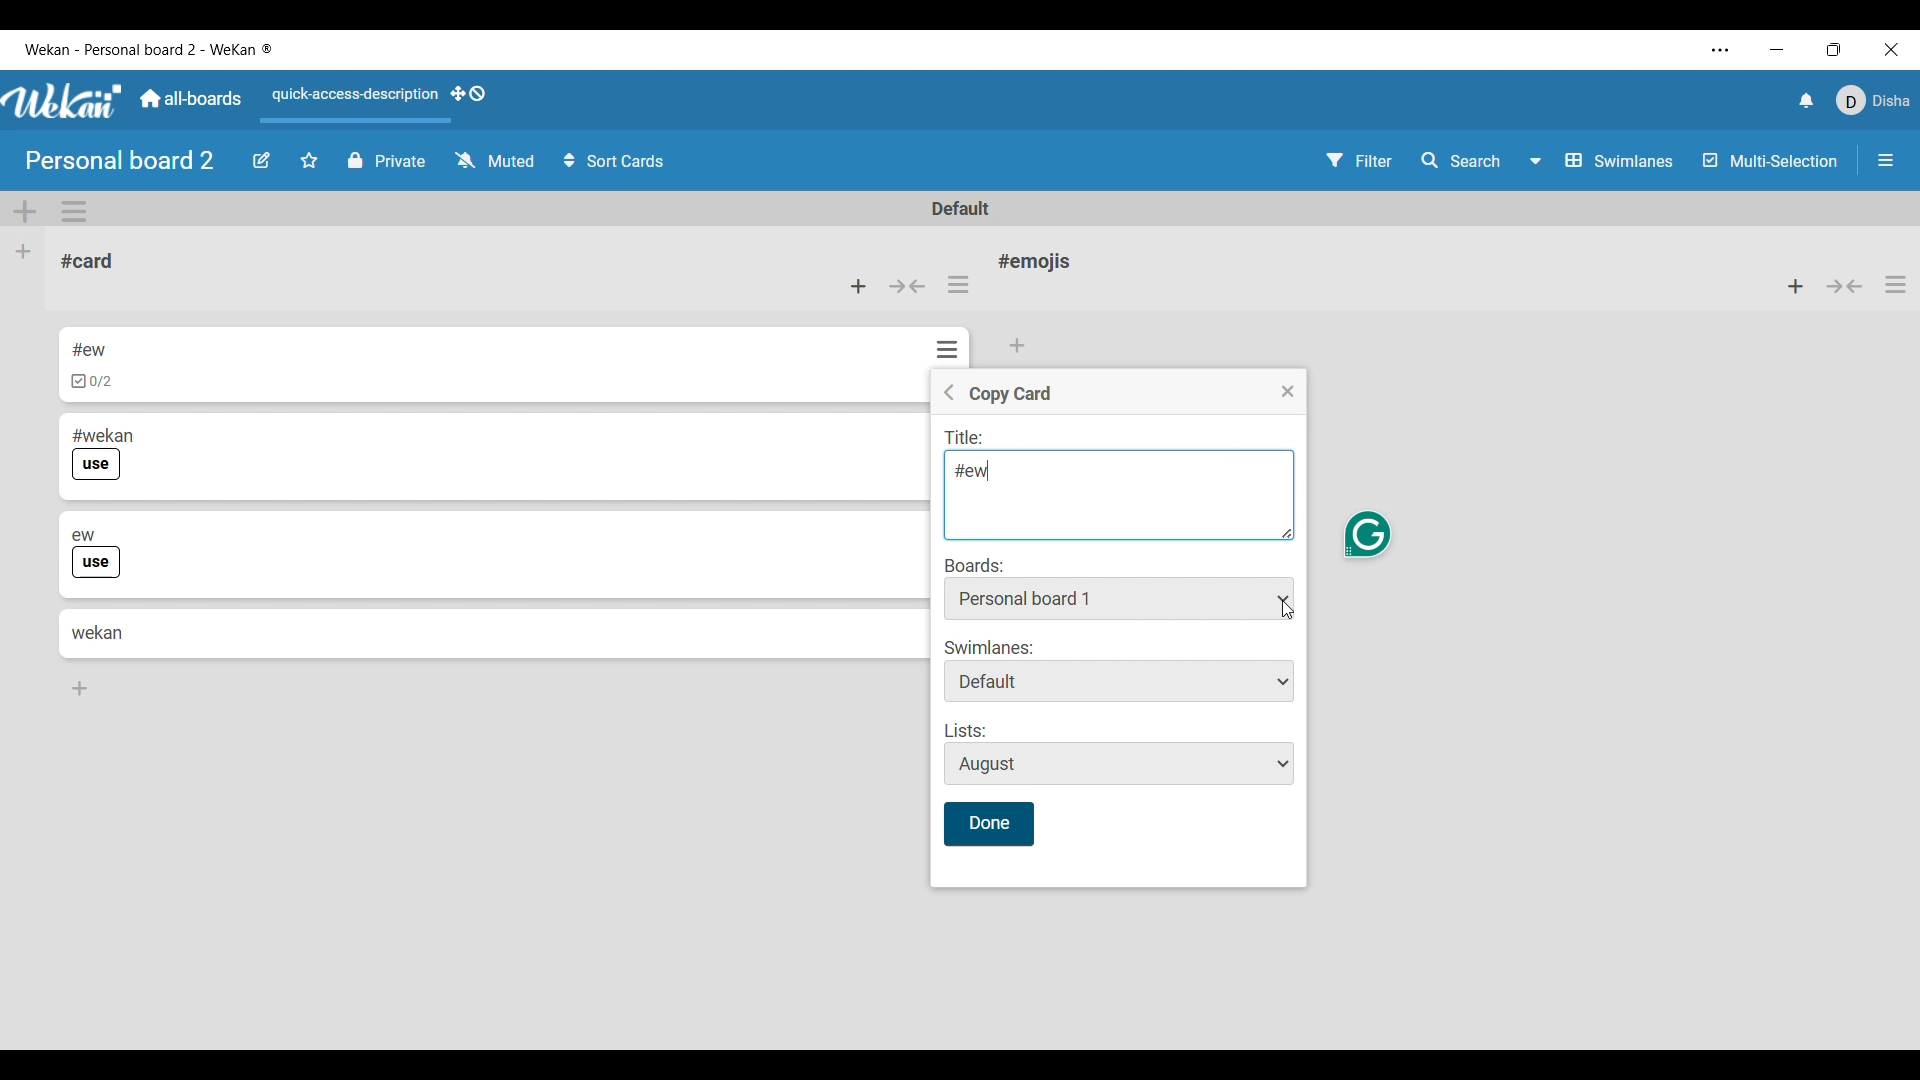 This screenshot has width=1920, height=1080. What do you see at coordinates (1110, 495) in the screenshot?
I see `Title text space` at bounding box center [1110, 495].